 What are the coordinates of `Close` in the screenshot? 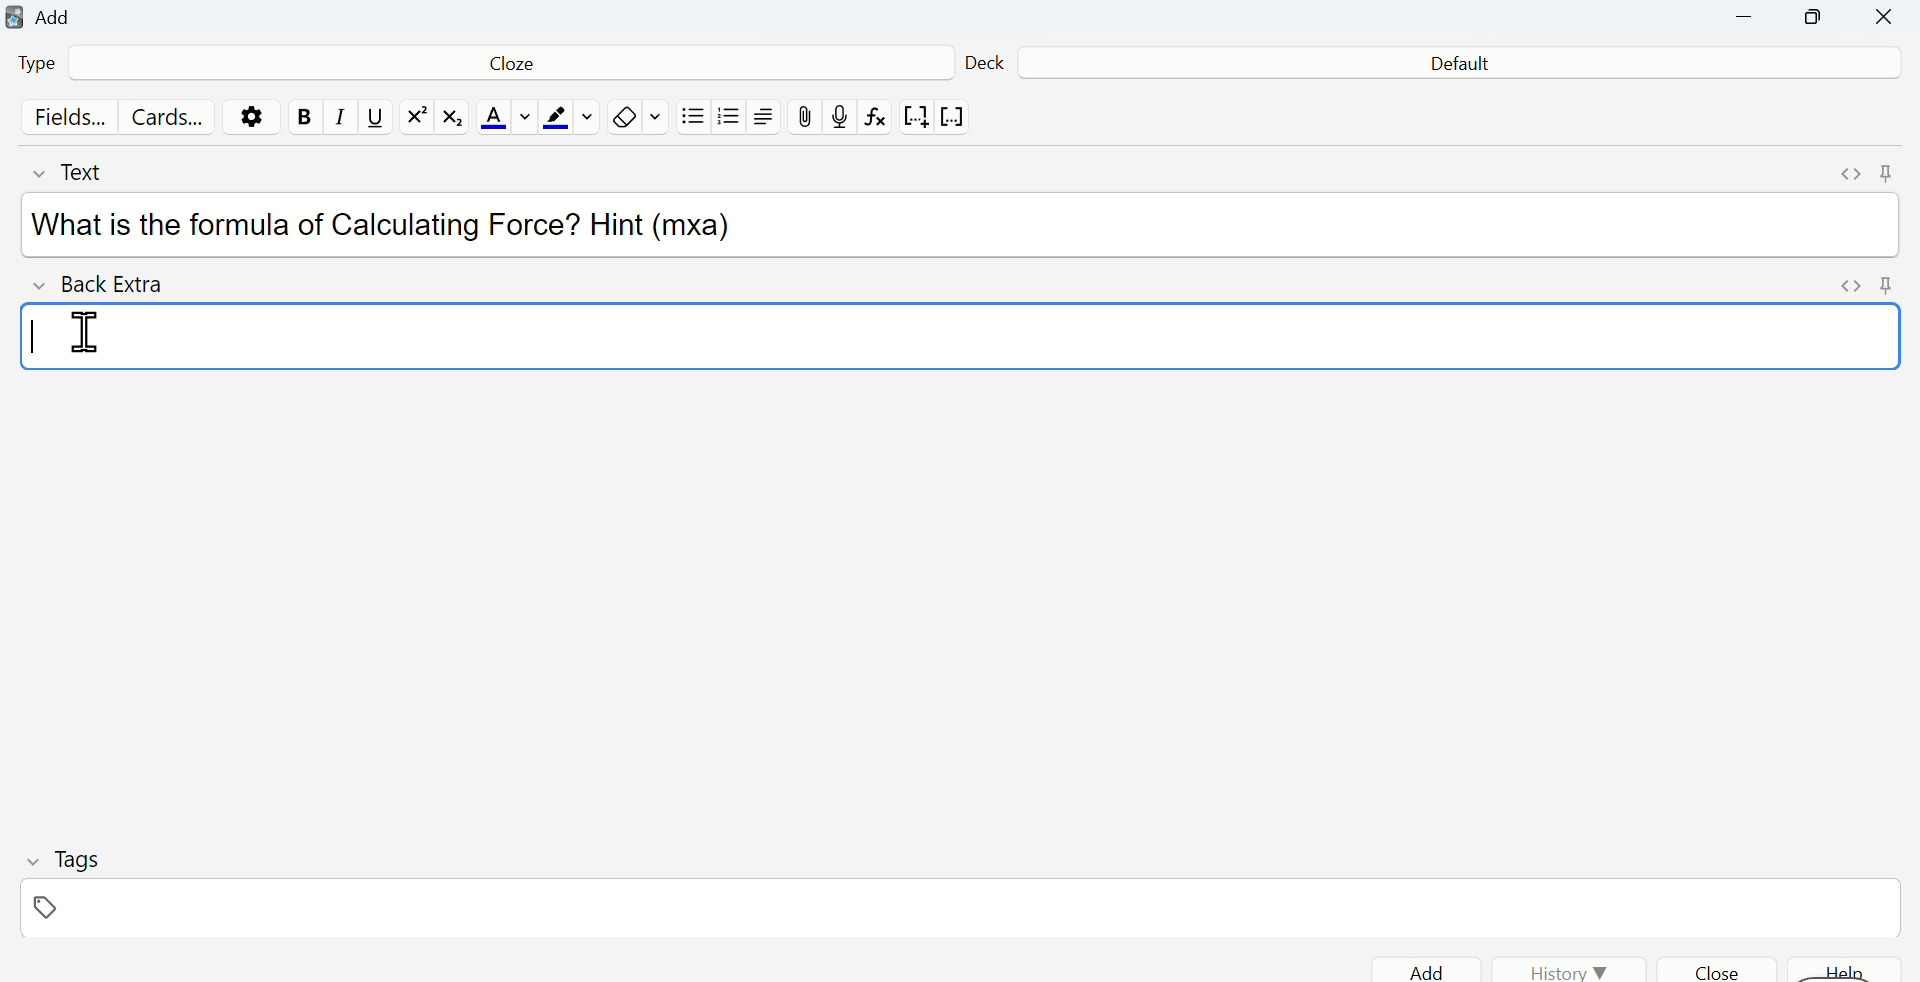 It's located at (1882, 20).